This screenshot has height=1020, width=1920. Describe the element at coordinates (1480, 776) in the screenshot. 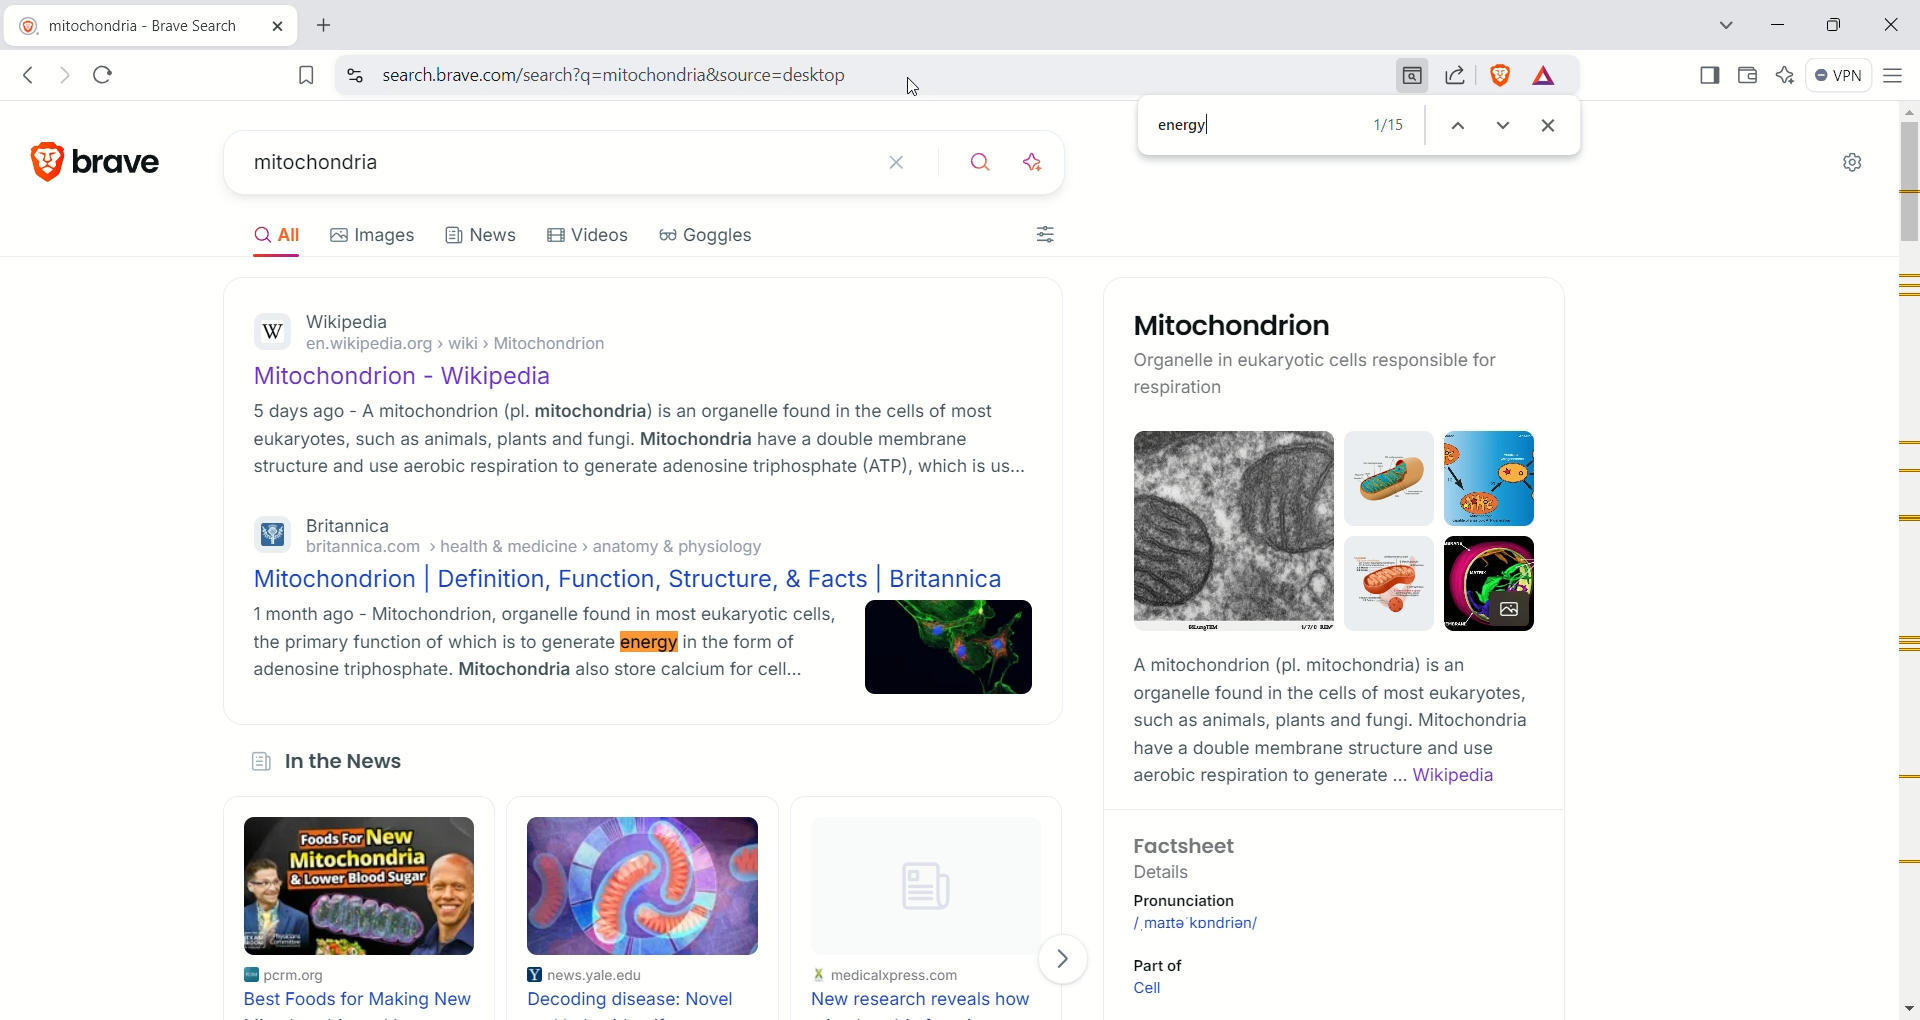

I see `Wikipedia` at that location.